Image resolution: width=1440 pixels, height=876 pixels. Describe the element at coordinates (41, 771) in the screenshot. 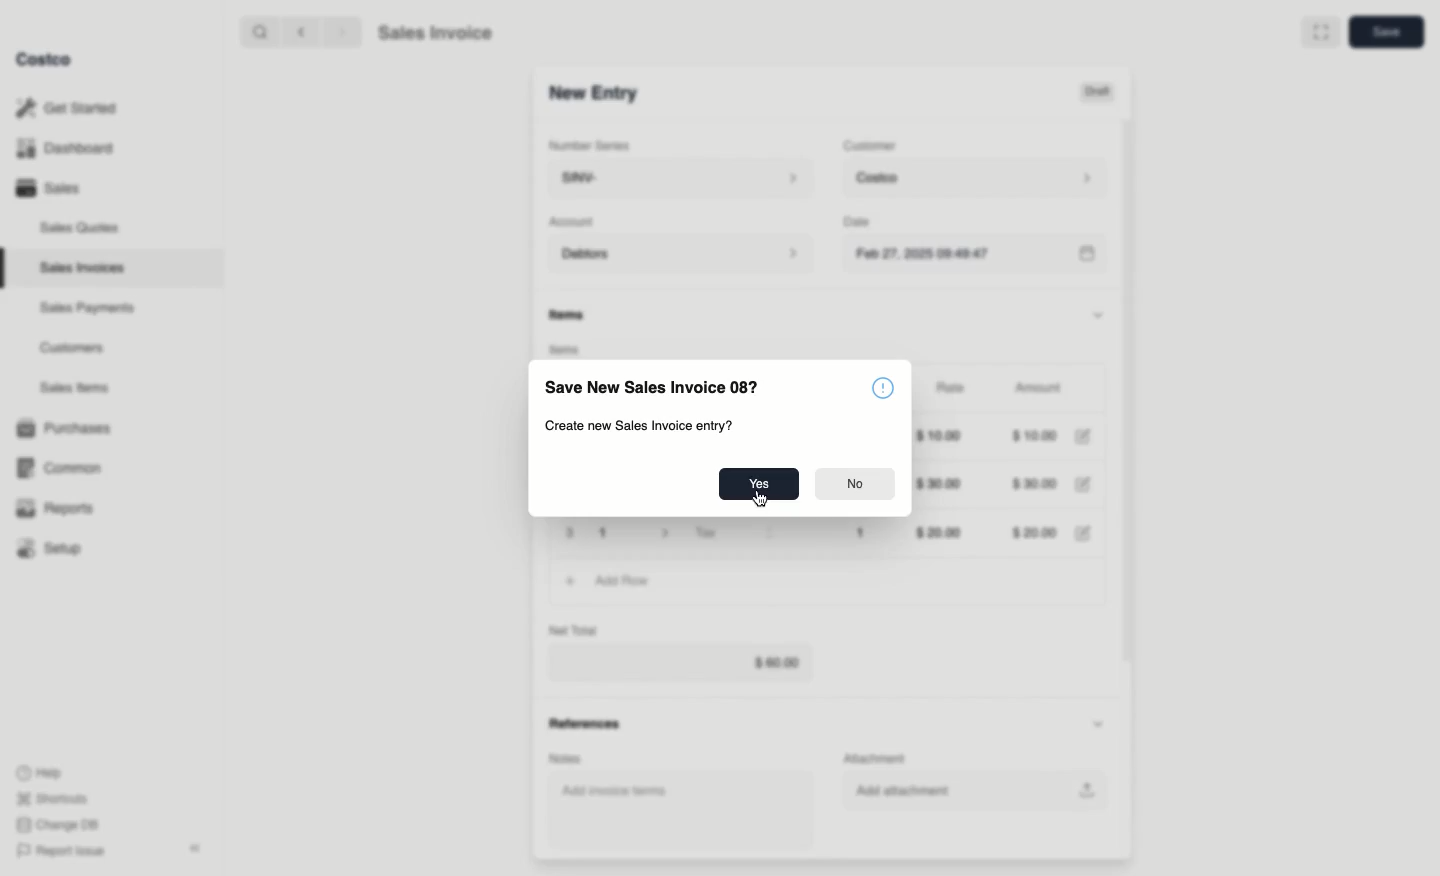

I see `Help` at that location.